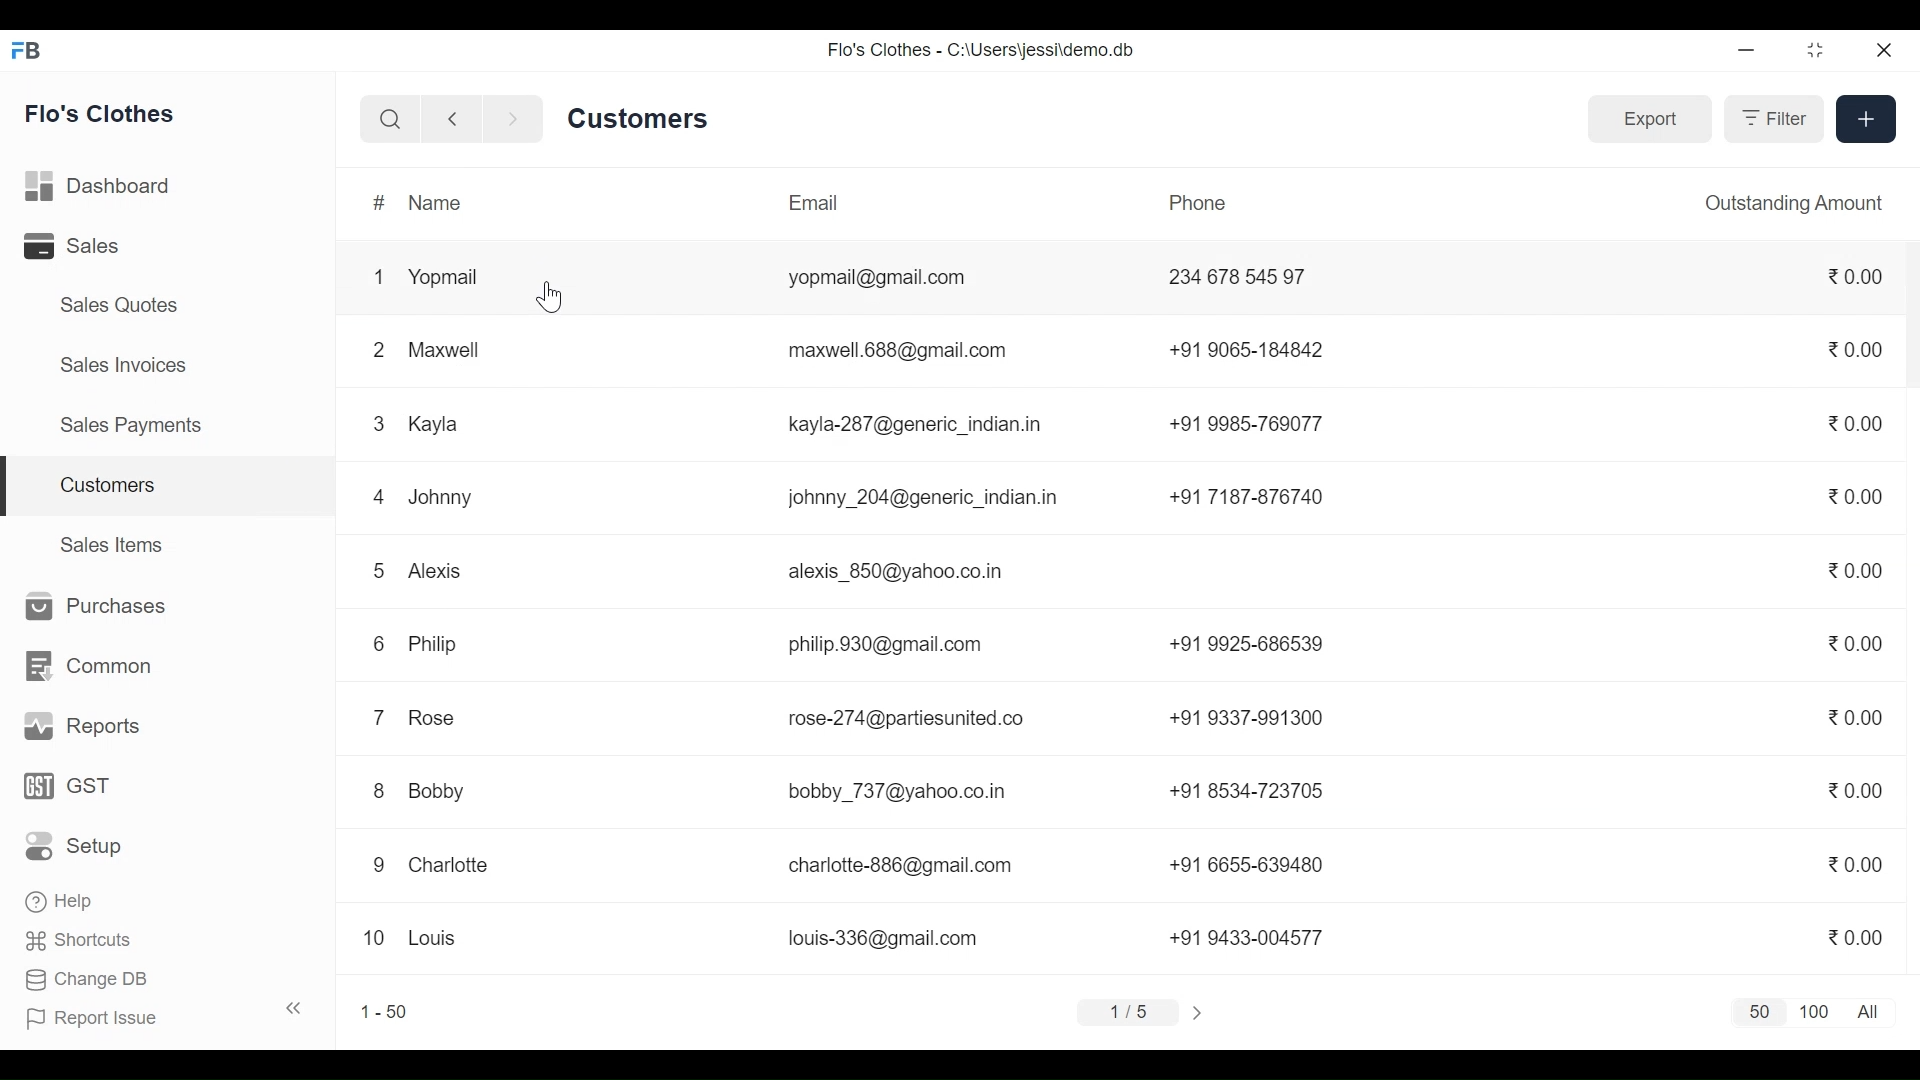 Image resolution: width=1920 pixels, height=1080 pixels. I want to click on Purchases, so click(90, 607).